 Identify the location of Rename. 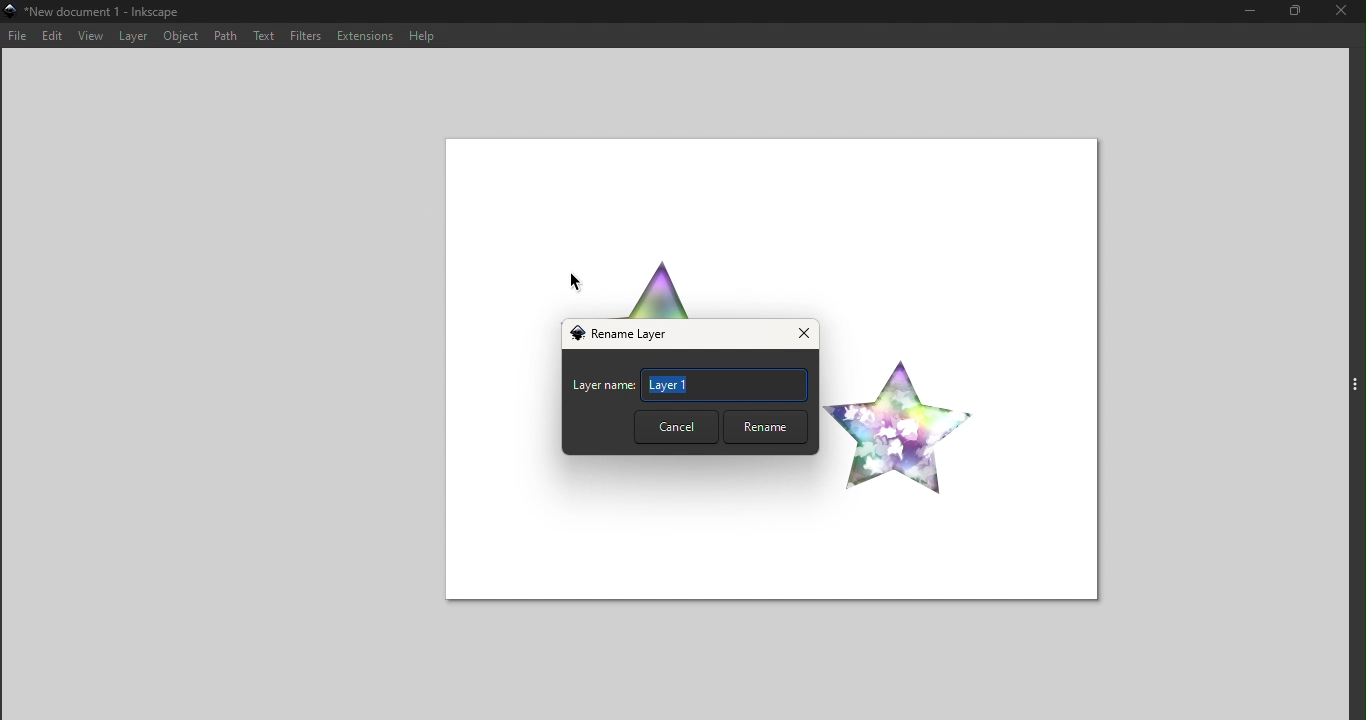
(763, 427).